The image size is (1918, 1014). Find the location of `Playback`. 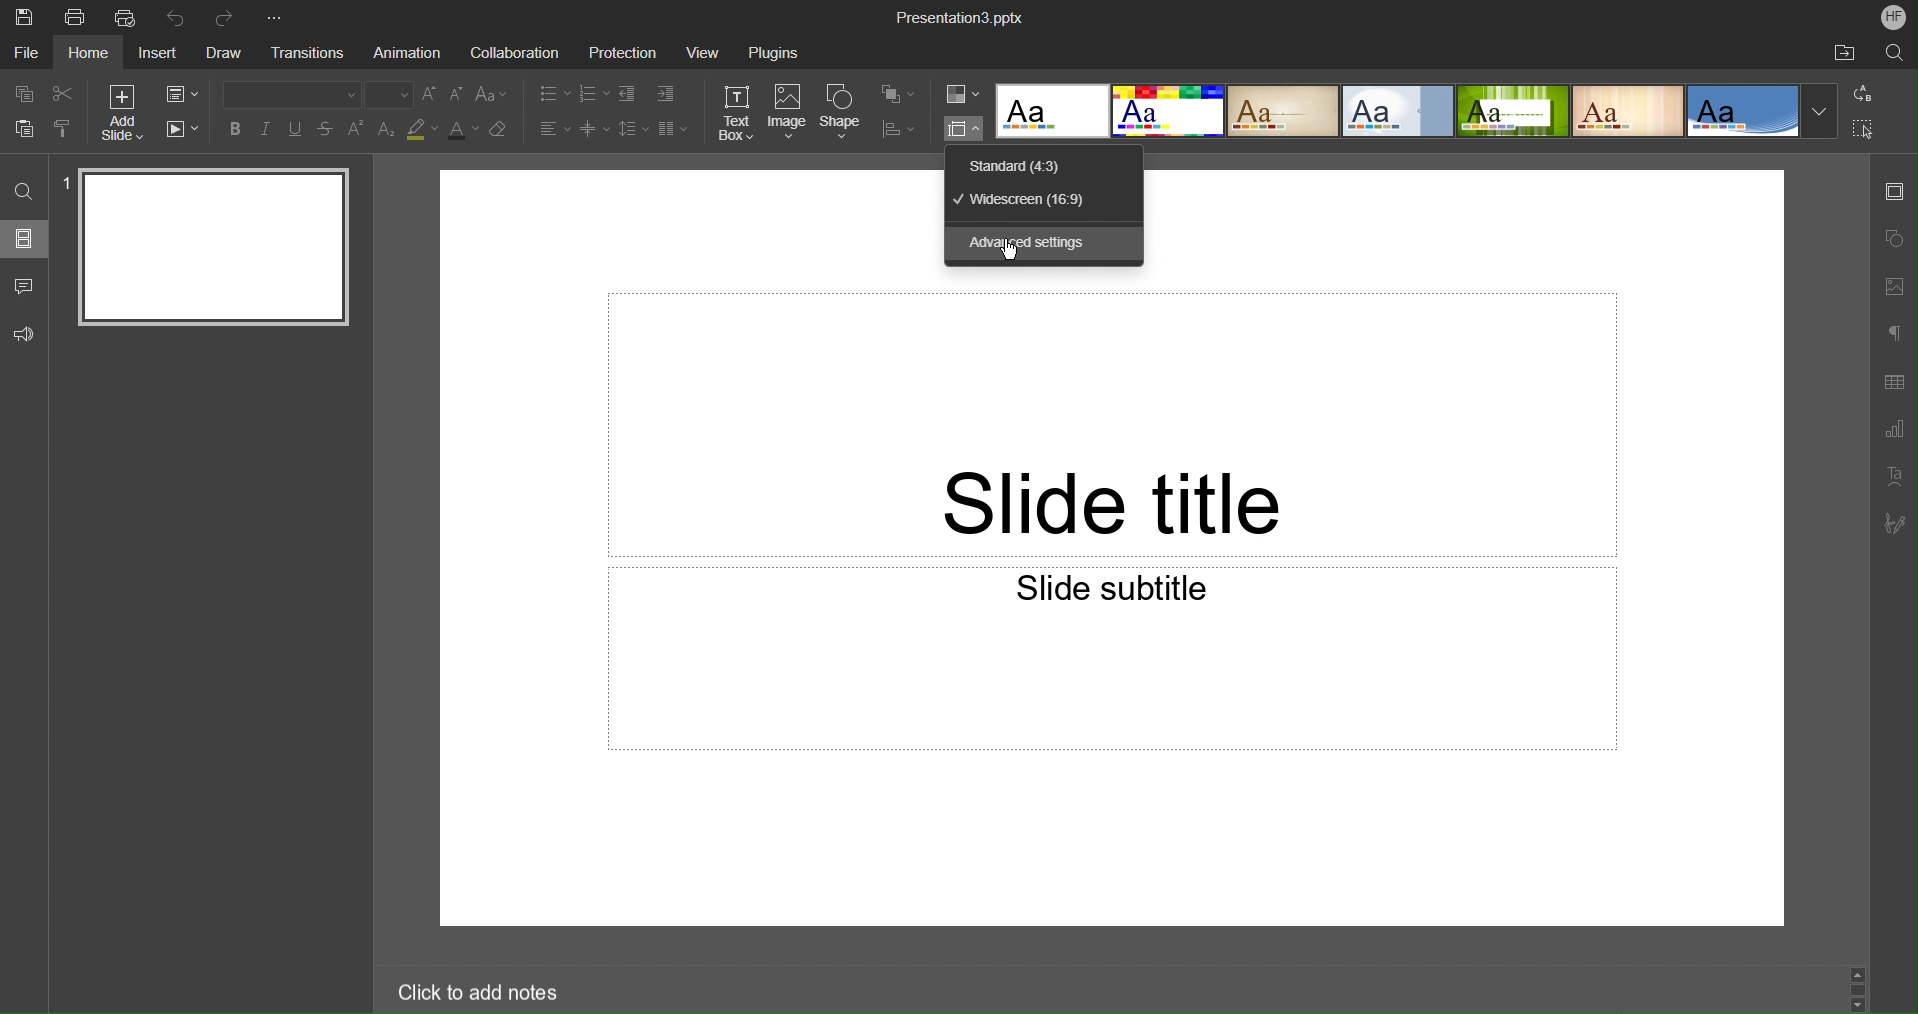

Playback is located at coordinates (184, 129).